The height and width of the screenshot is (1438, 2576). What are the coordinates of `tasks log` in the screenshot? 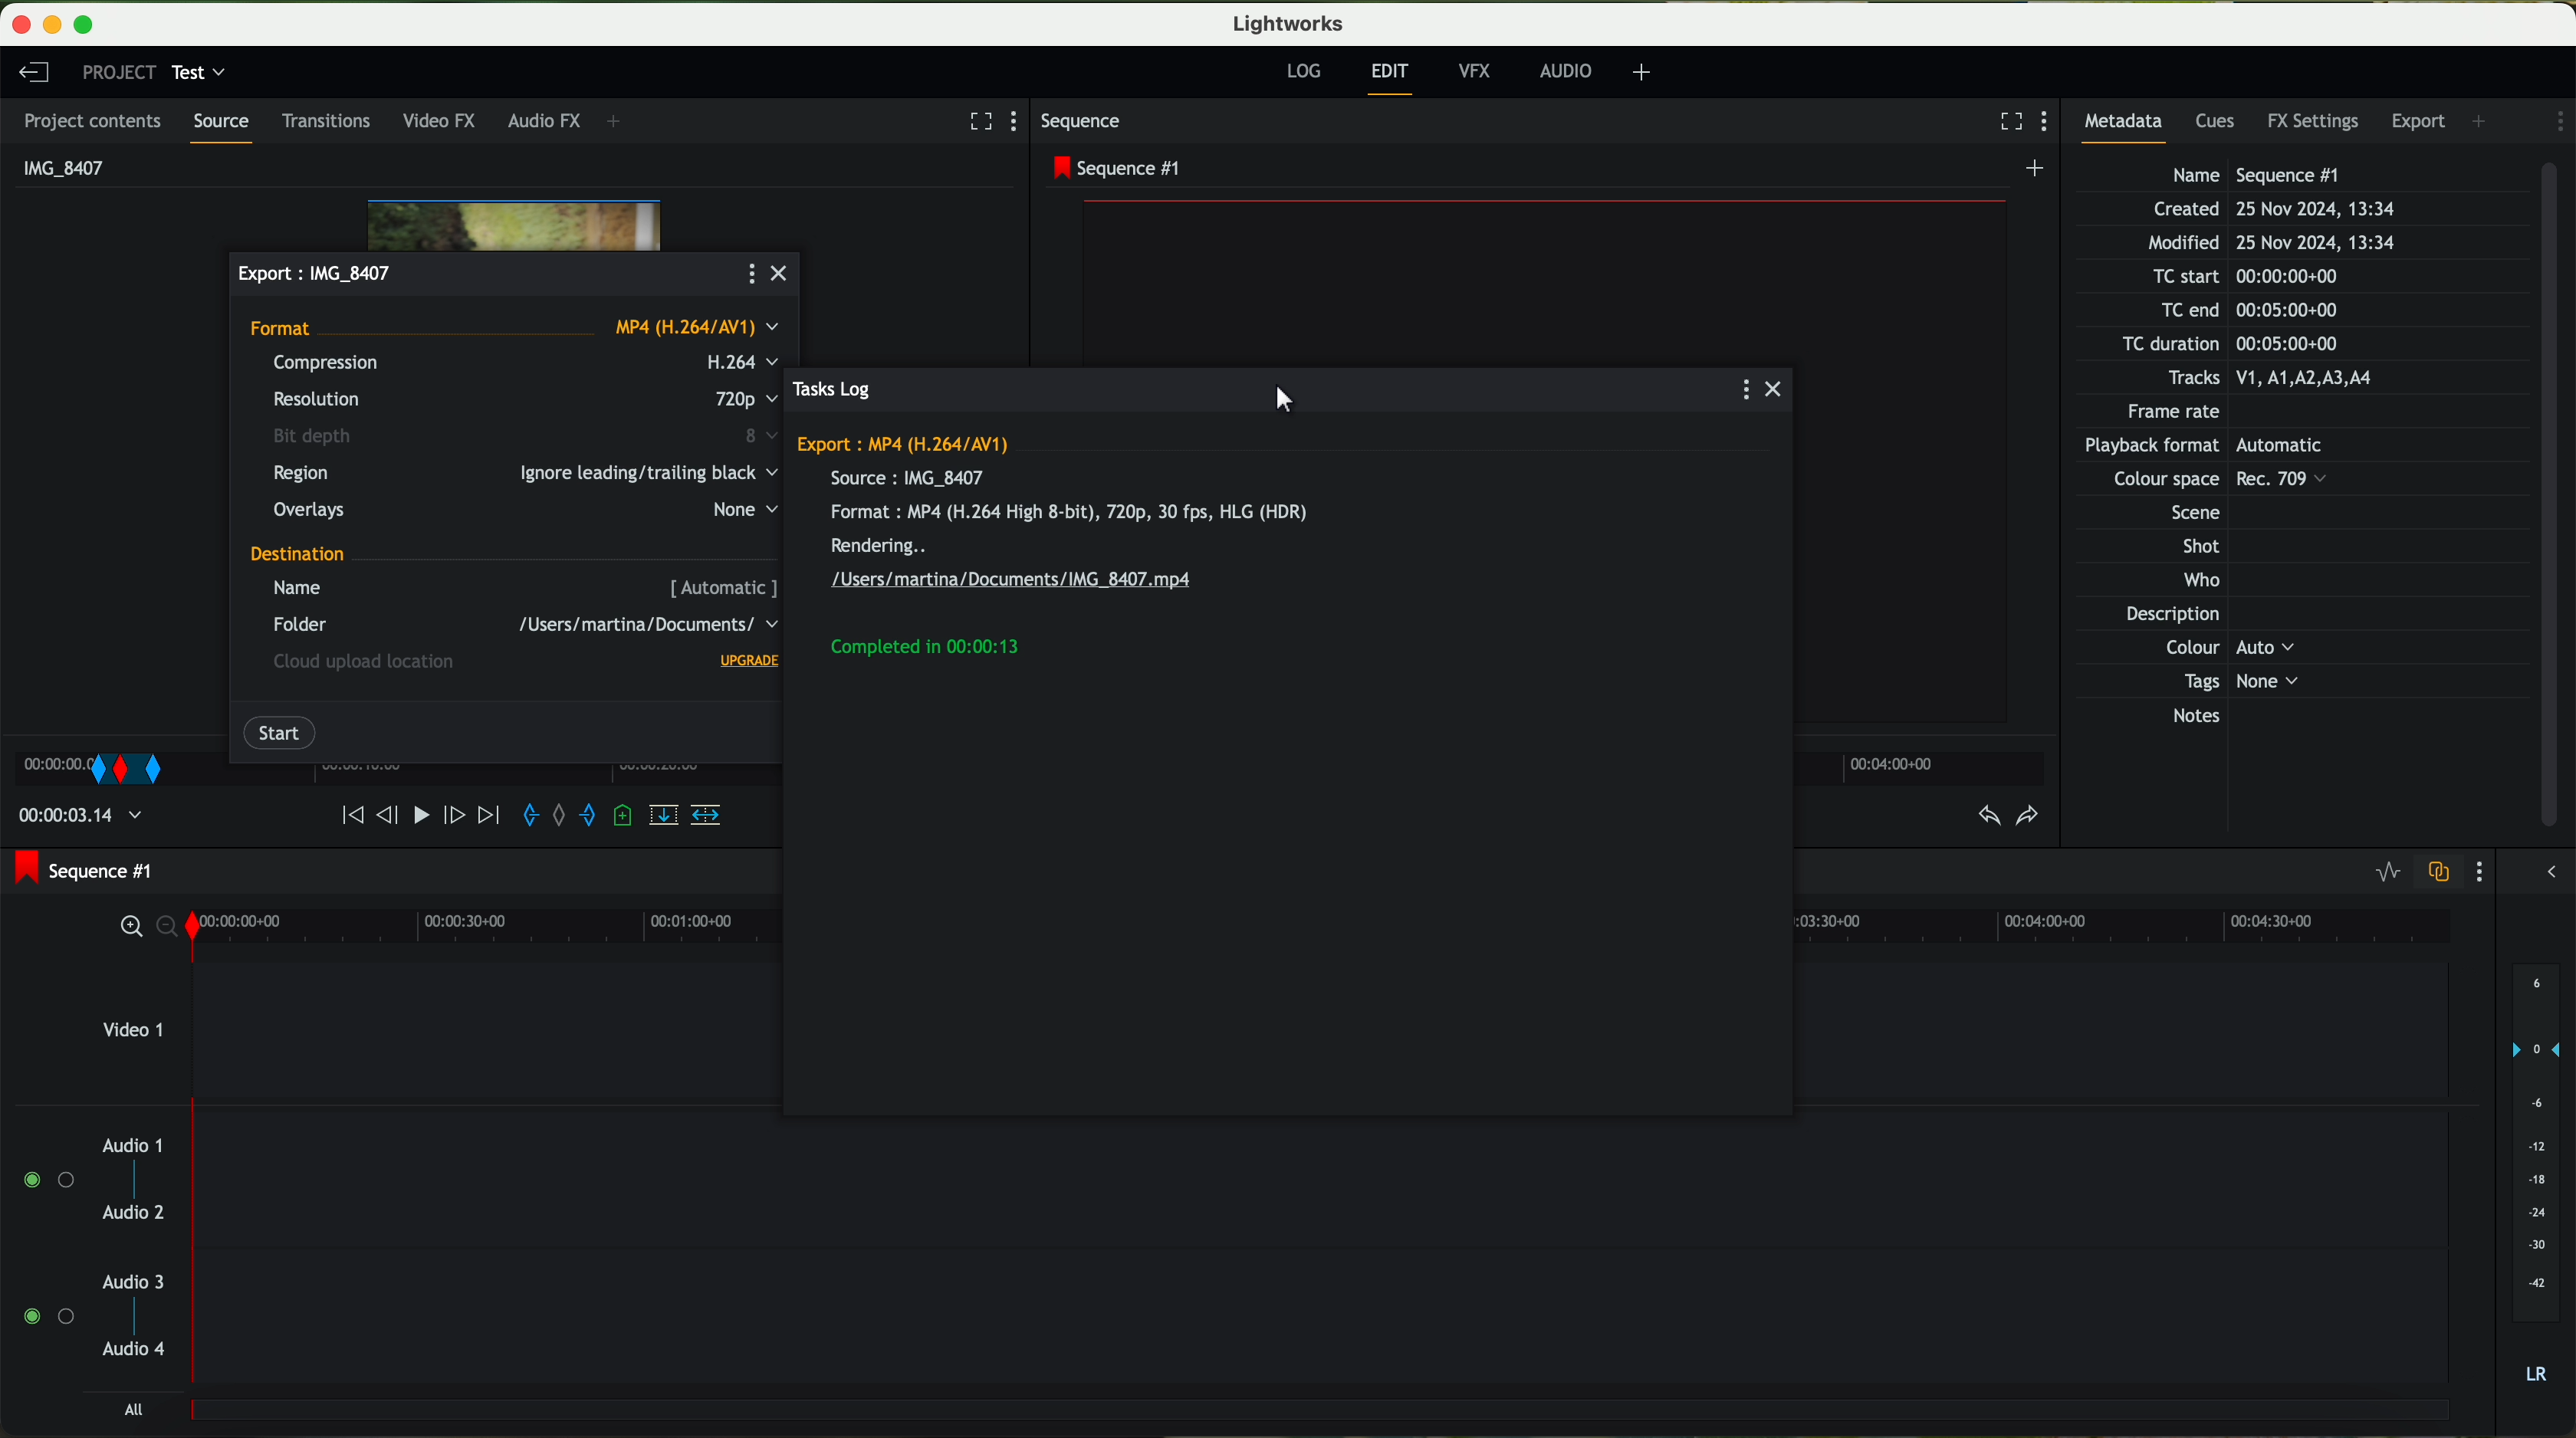 It's located at (833, 390).